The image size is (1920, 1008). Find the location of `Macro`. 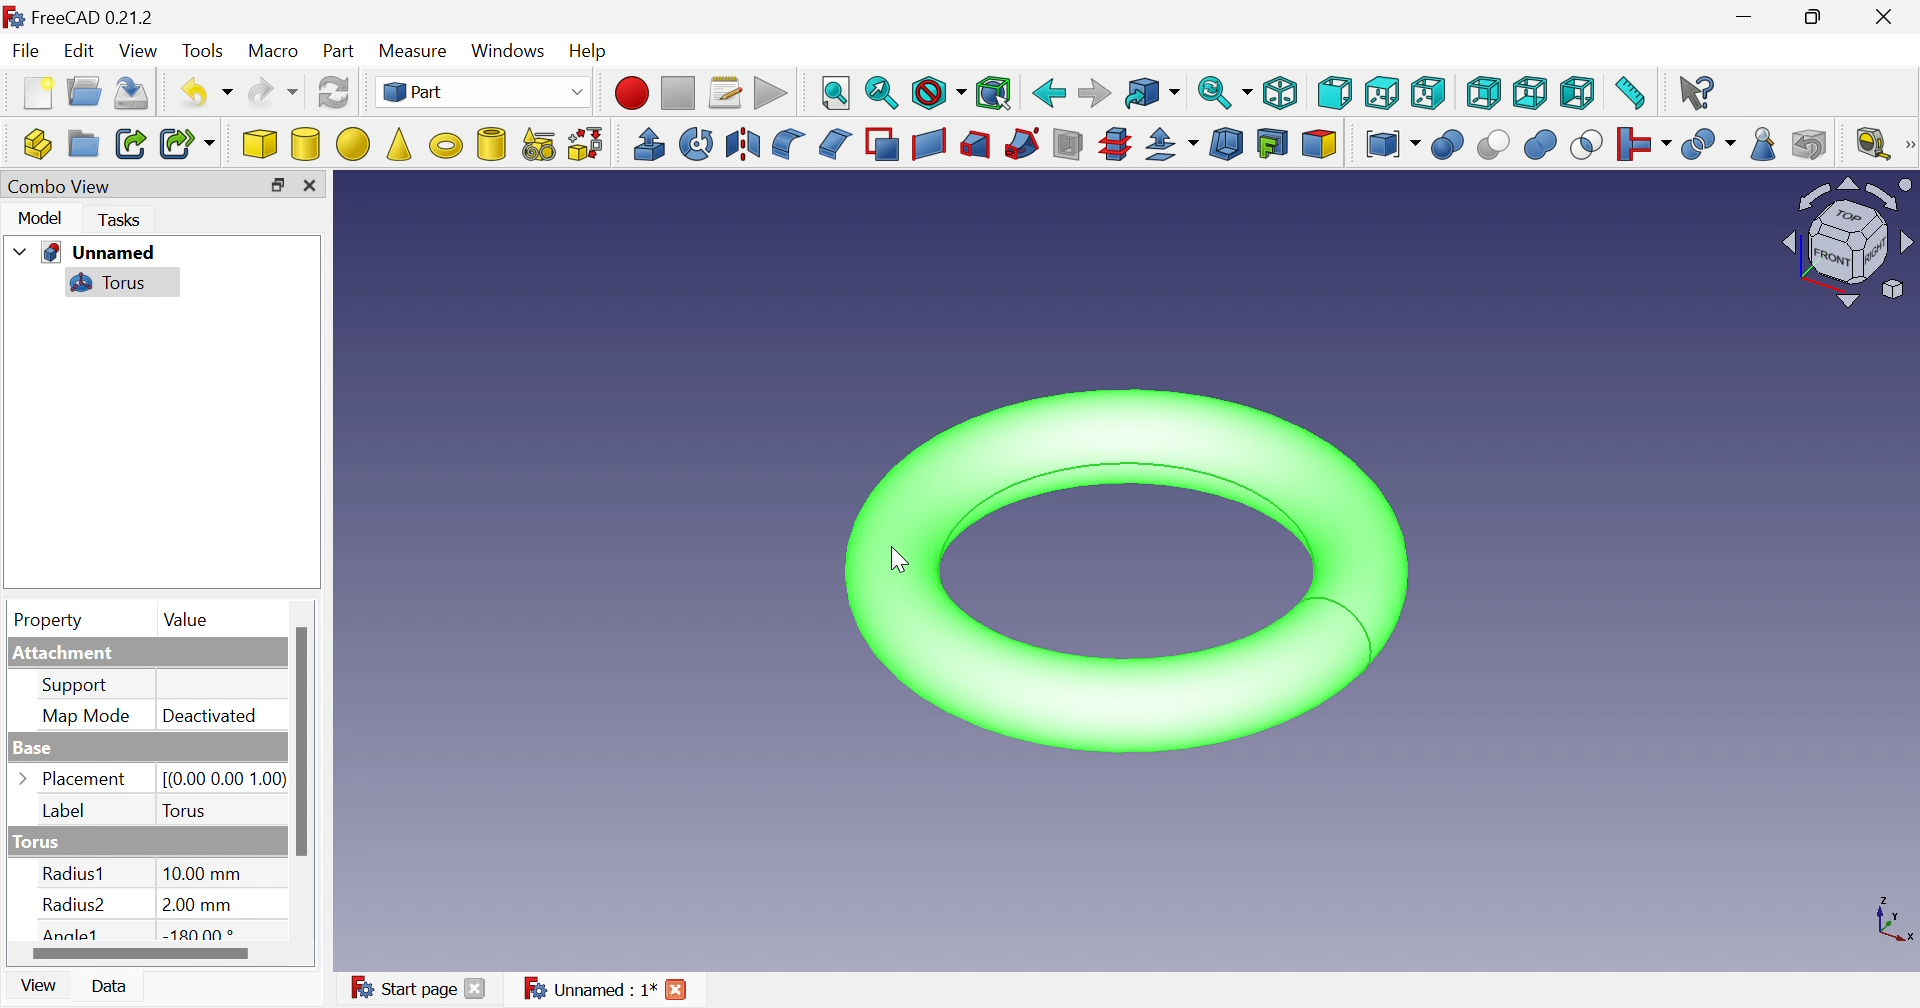

Macro is located at coordinates (272, 49).